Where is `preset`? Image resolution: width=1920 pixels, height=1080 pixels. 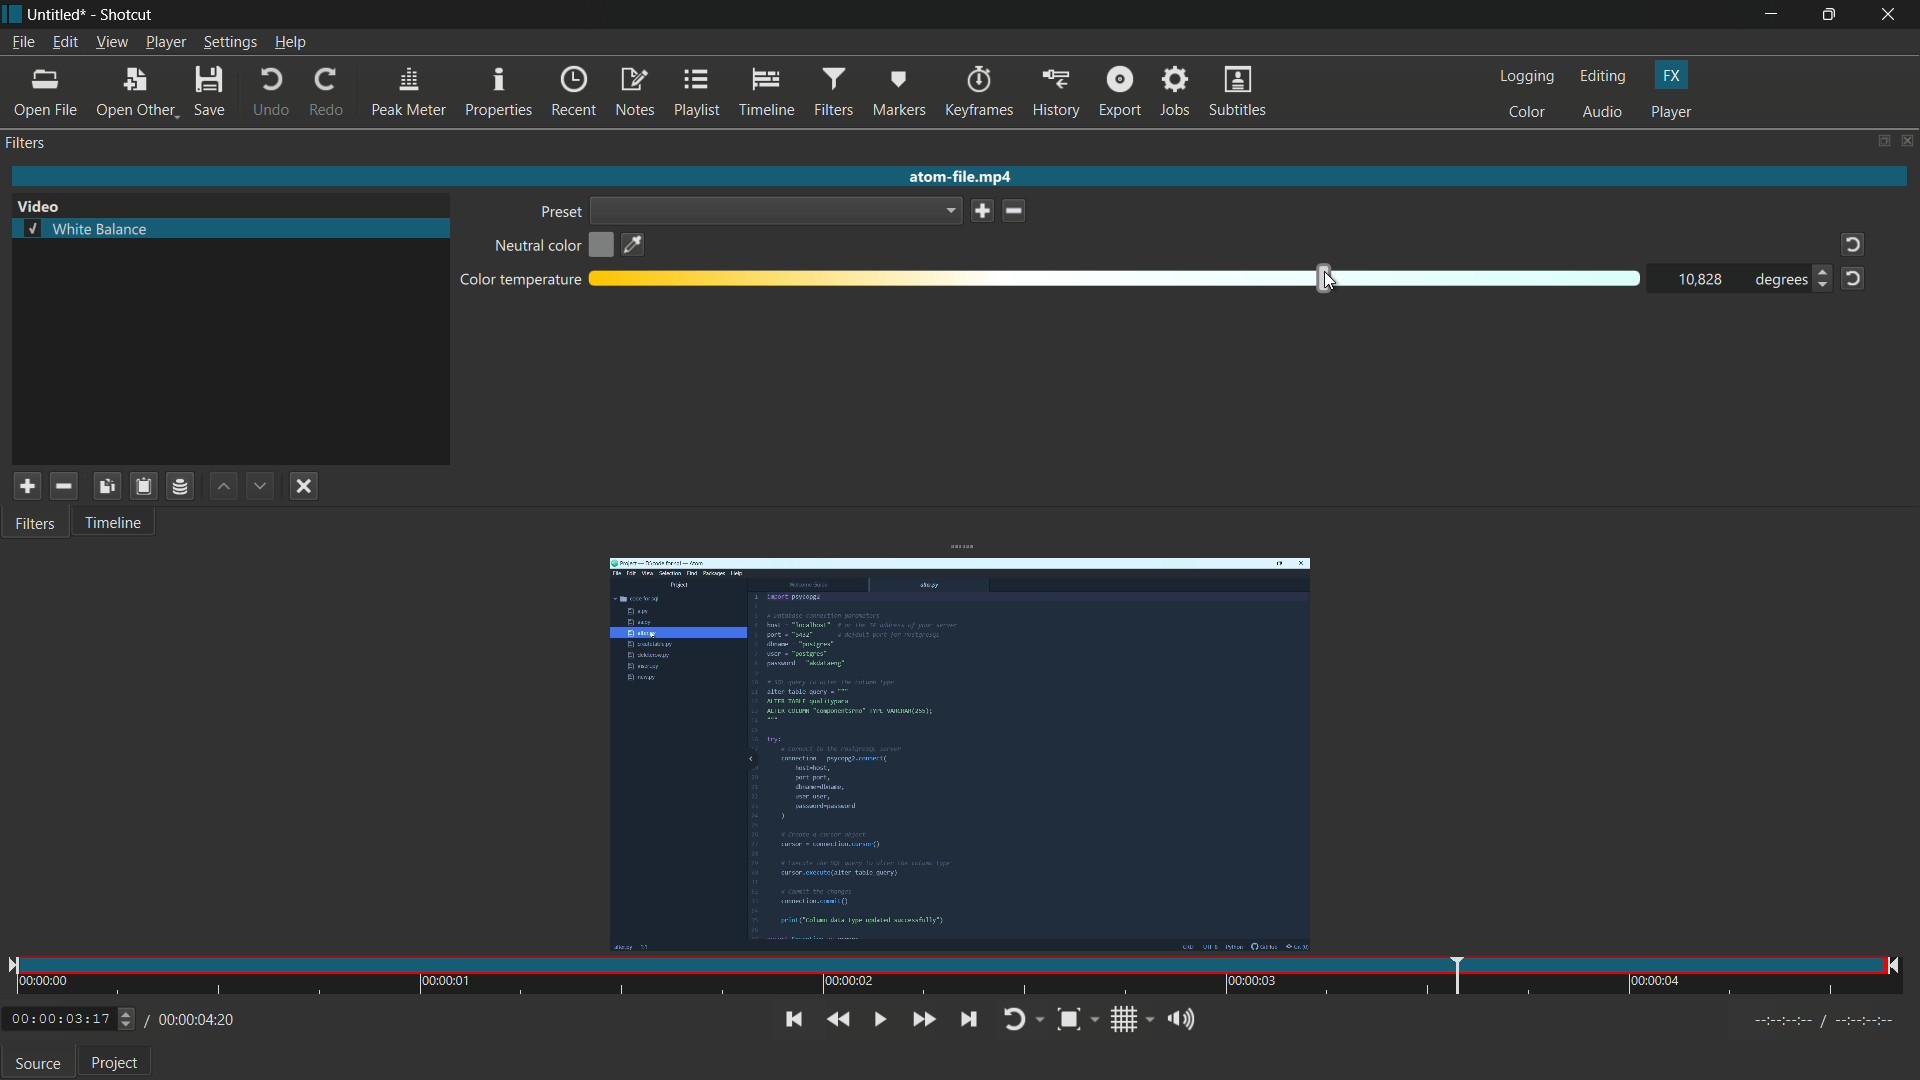
preset is located at coordinates (559, 212).